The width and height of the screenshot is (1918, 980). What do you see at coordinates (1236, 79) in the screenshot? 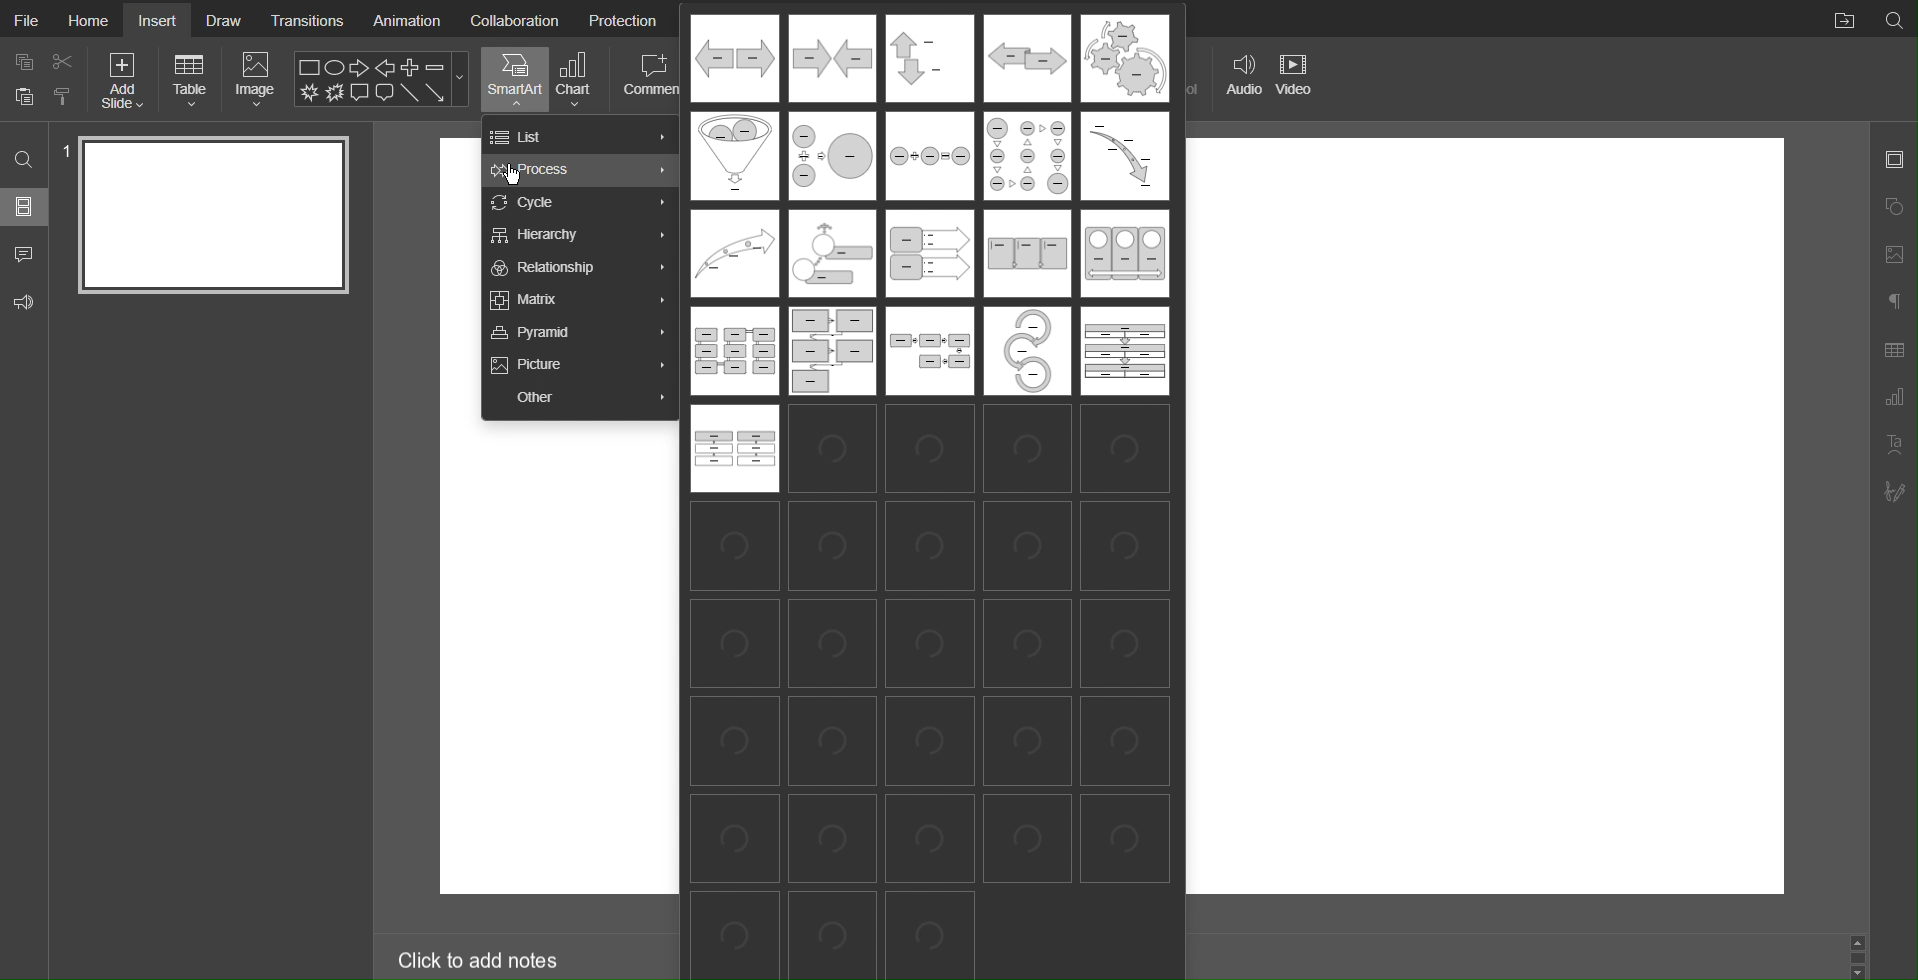
I see `Audio` at bounding box center [1236, 79].